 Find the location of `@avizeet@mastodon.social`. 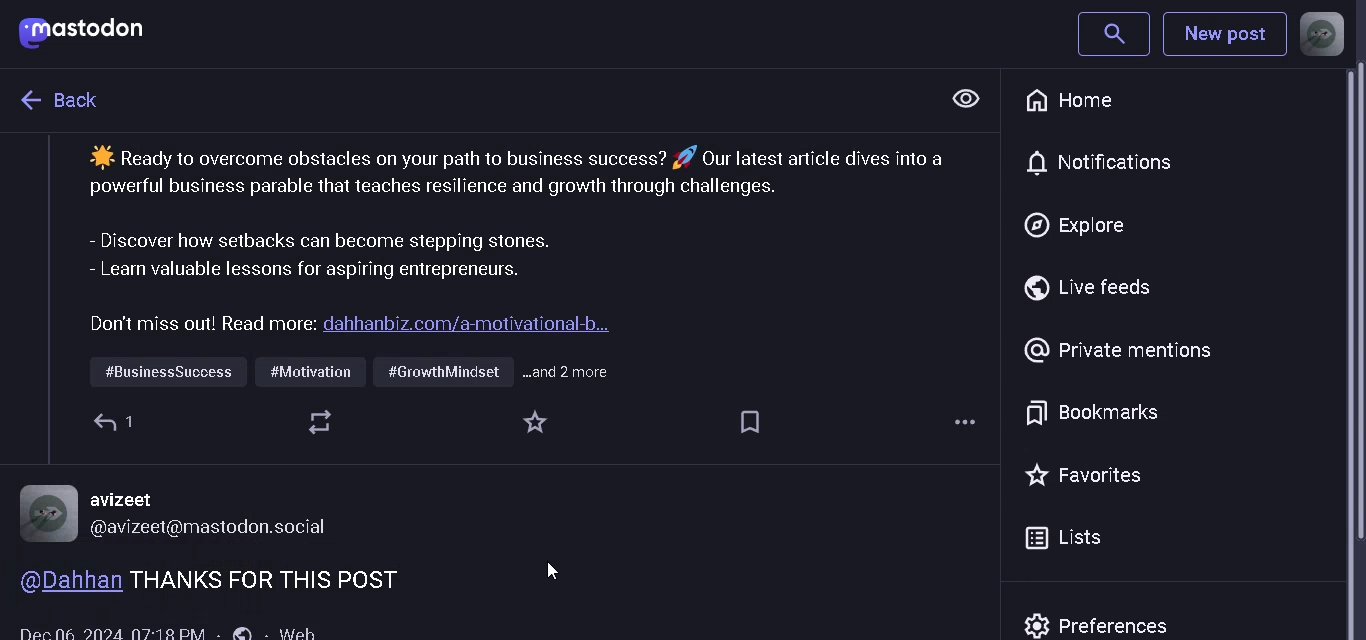

@avizeet@mastodon.social is located at coordinates (209, 526).